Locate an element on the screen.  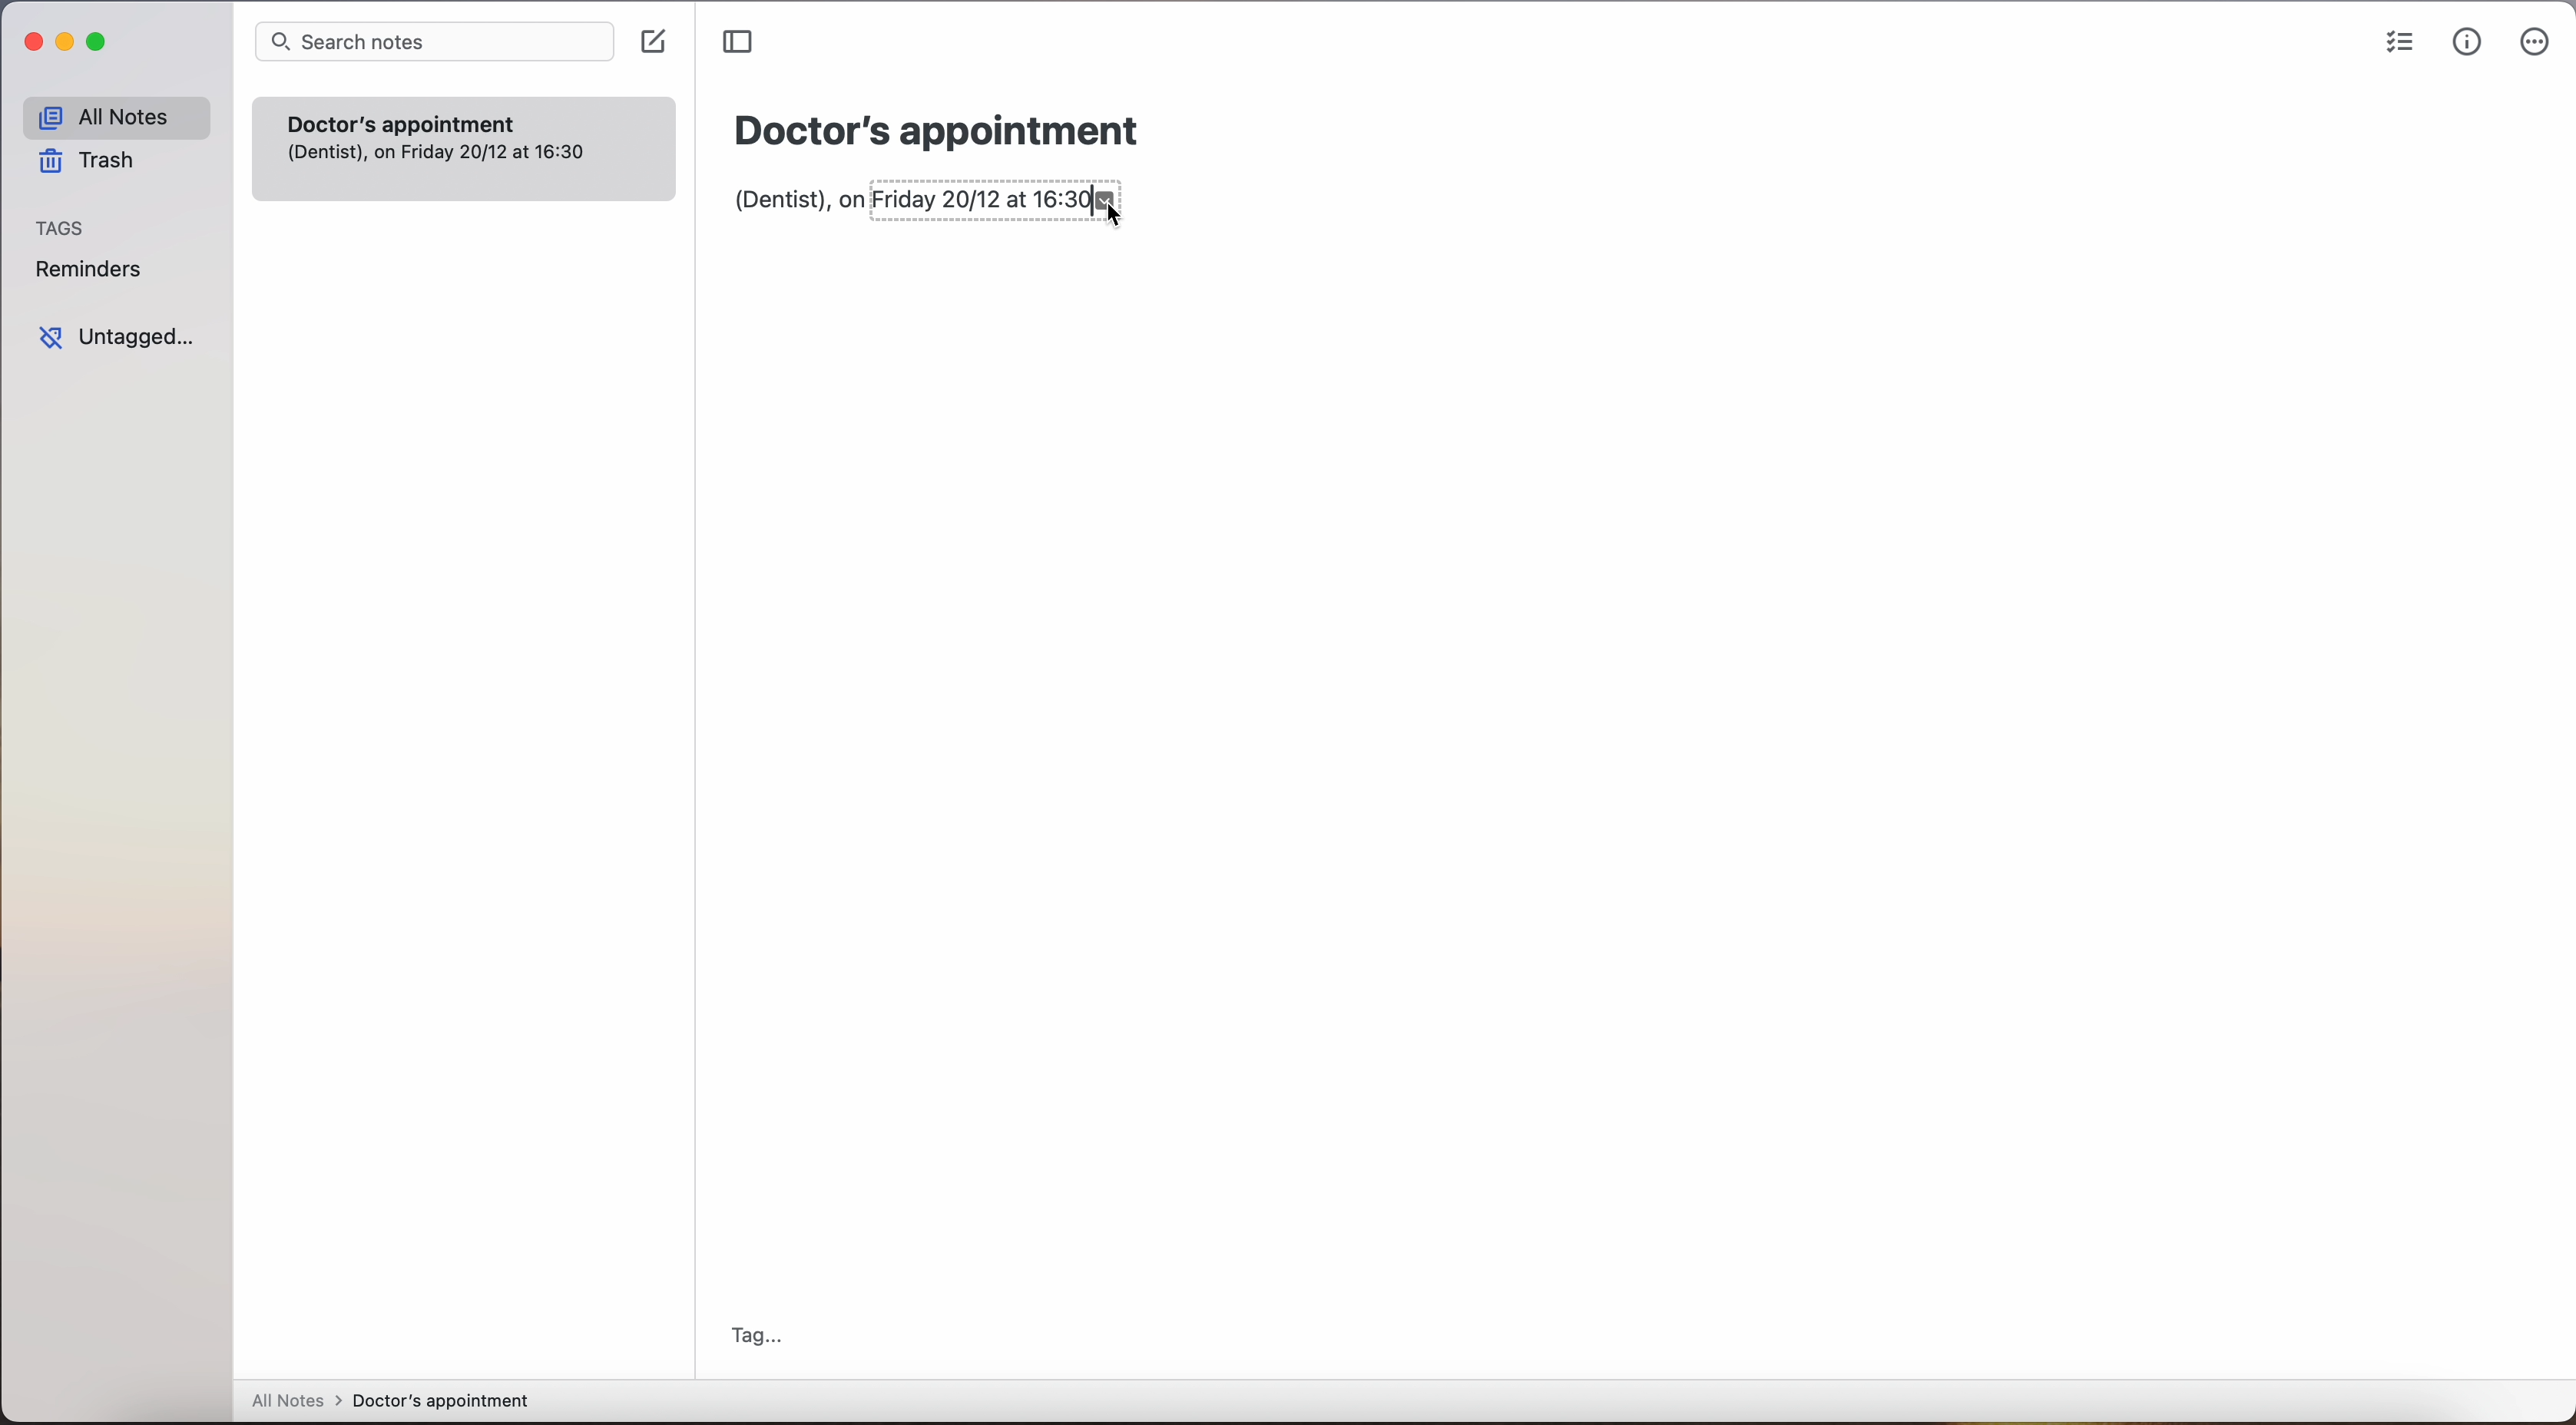
Tags is located at coordinates (63, 228).